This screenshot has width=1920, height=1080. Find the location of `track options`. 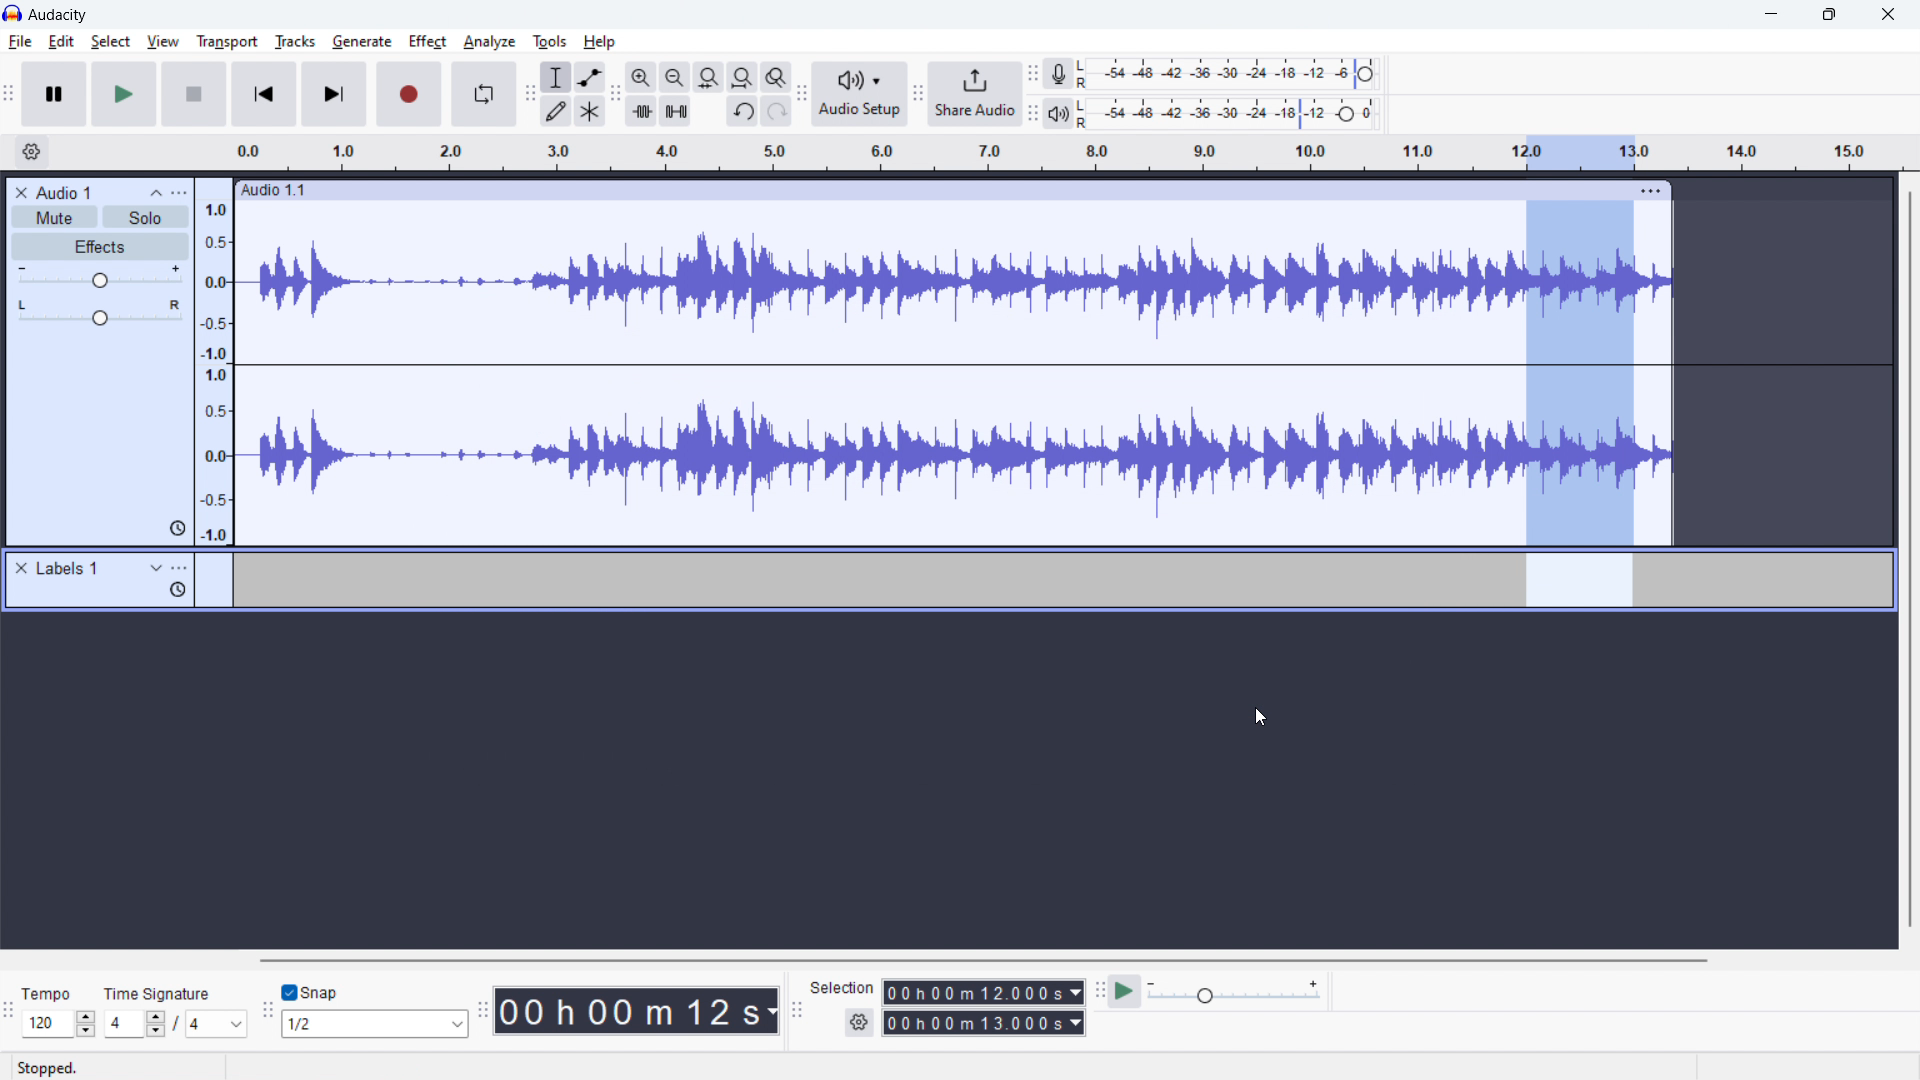

track options is located at coordinates (1653, 189).